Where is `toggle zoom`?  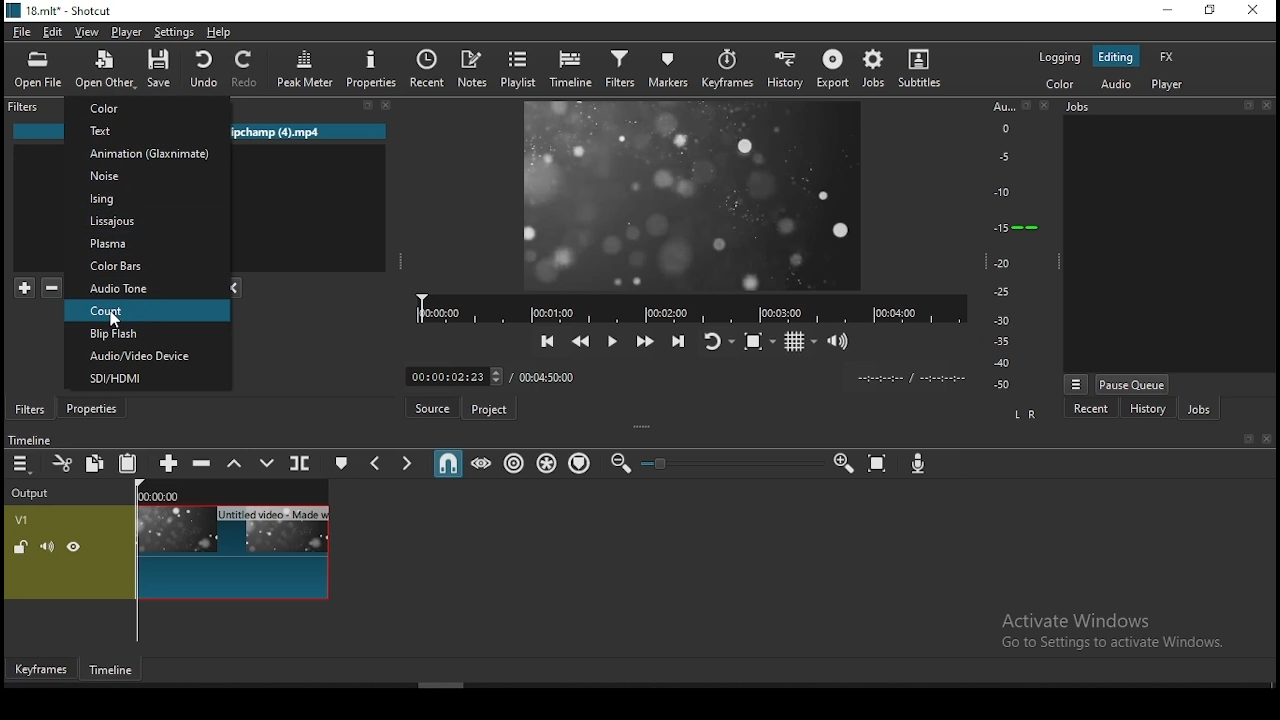 toggle zoom is located at coordinates (755, 342).